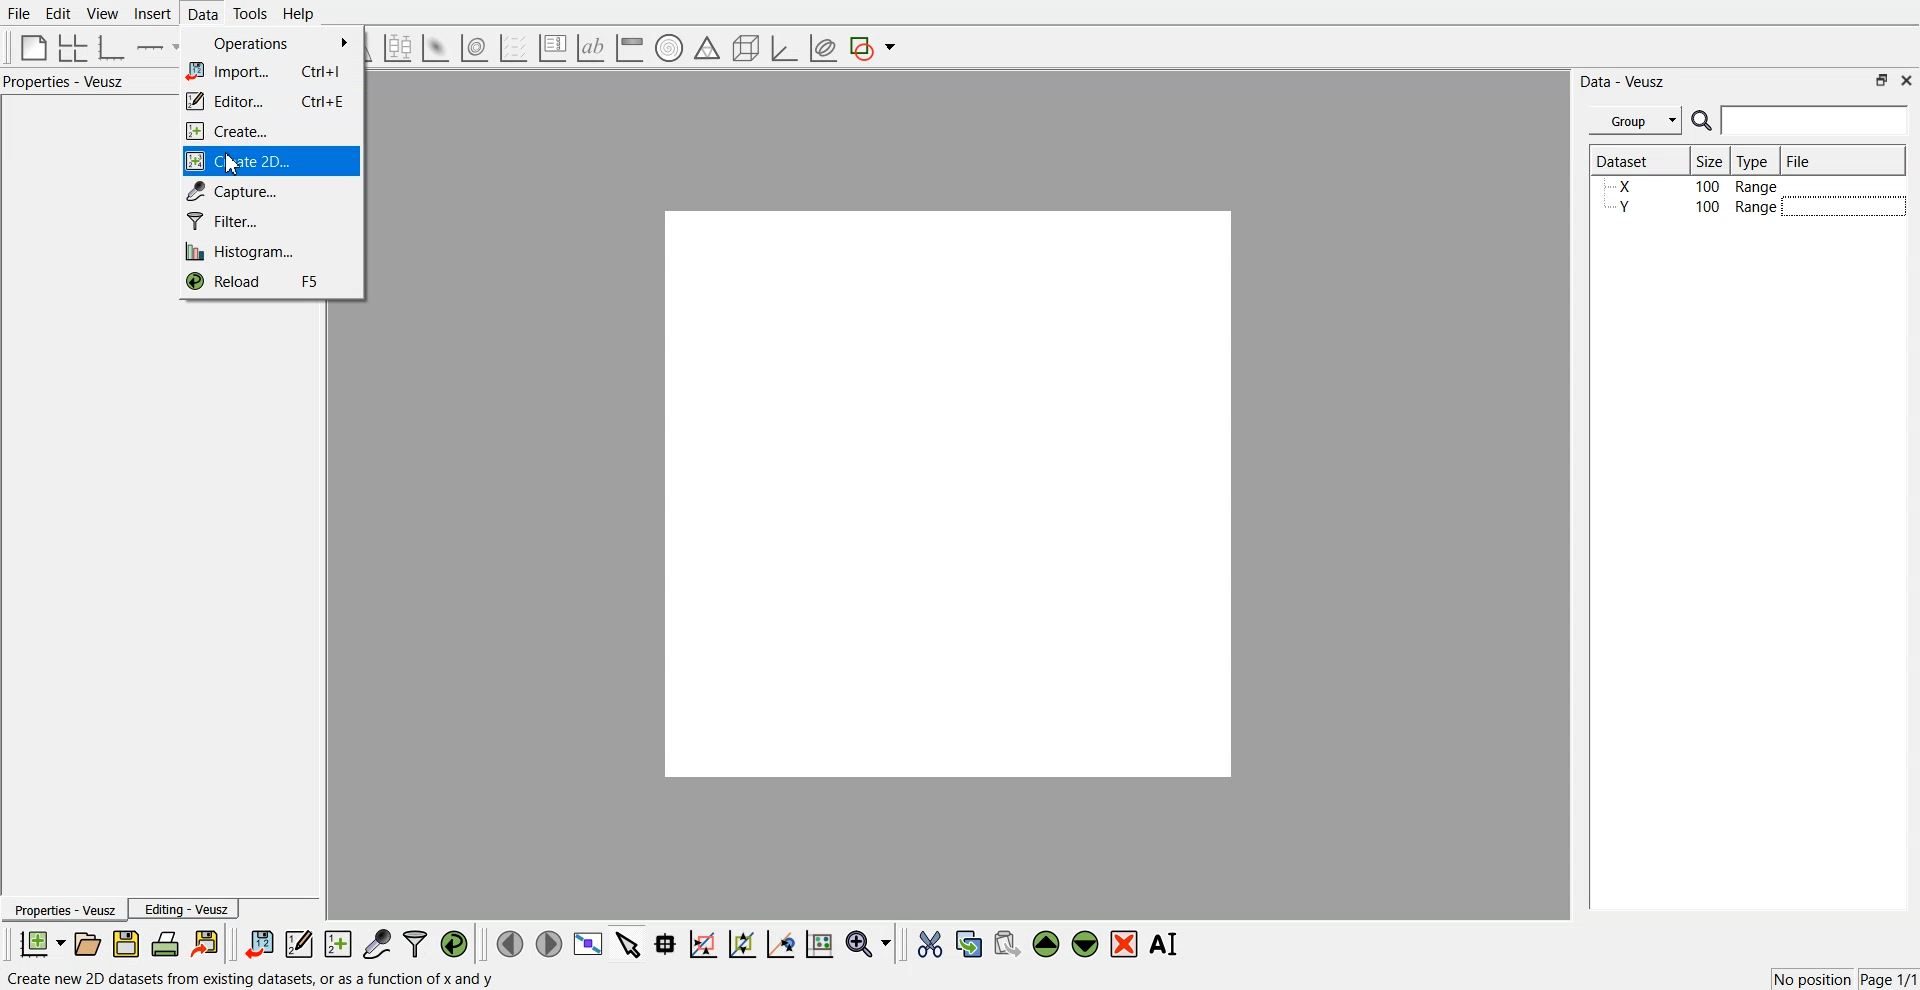  I want to click on Open the document, so click(86, 944).